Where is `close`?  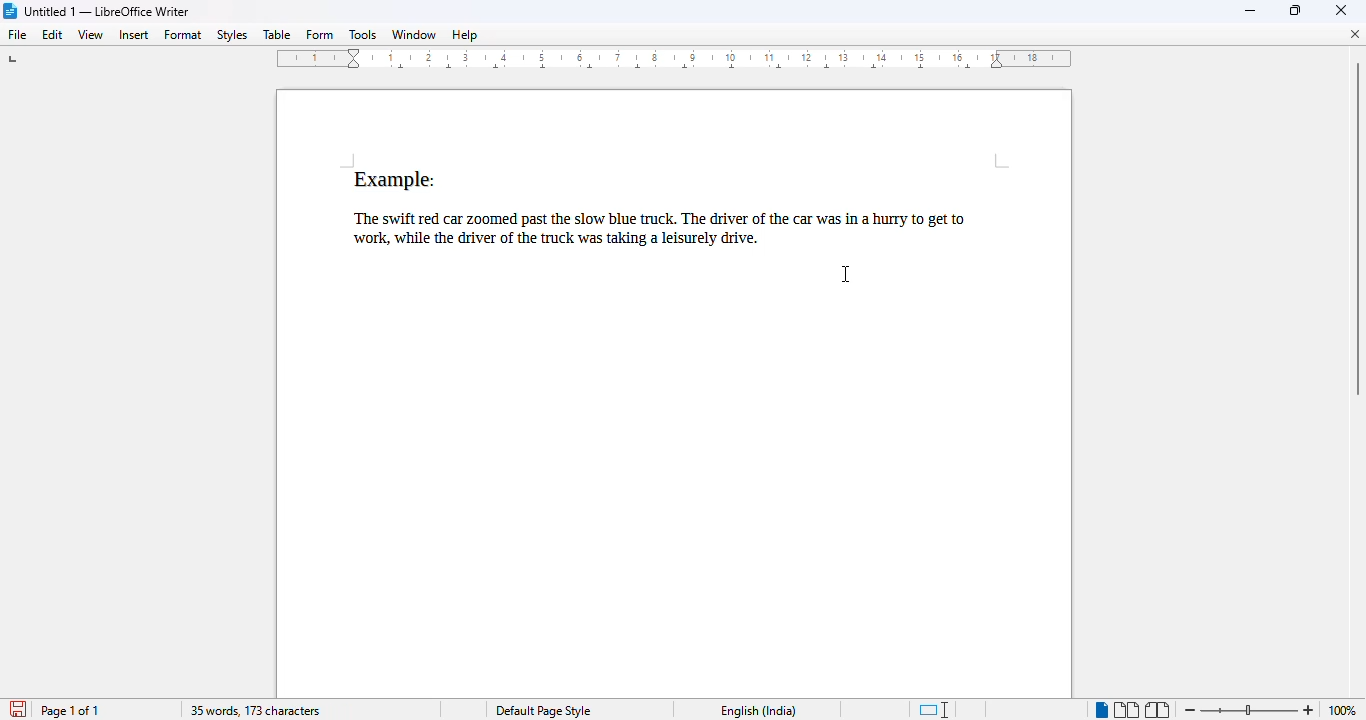
close is located at coordinates (1340, 11).